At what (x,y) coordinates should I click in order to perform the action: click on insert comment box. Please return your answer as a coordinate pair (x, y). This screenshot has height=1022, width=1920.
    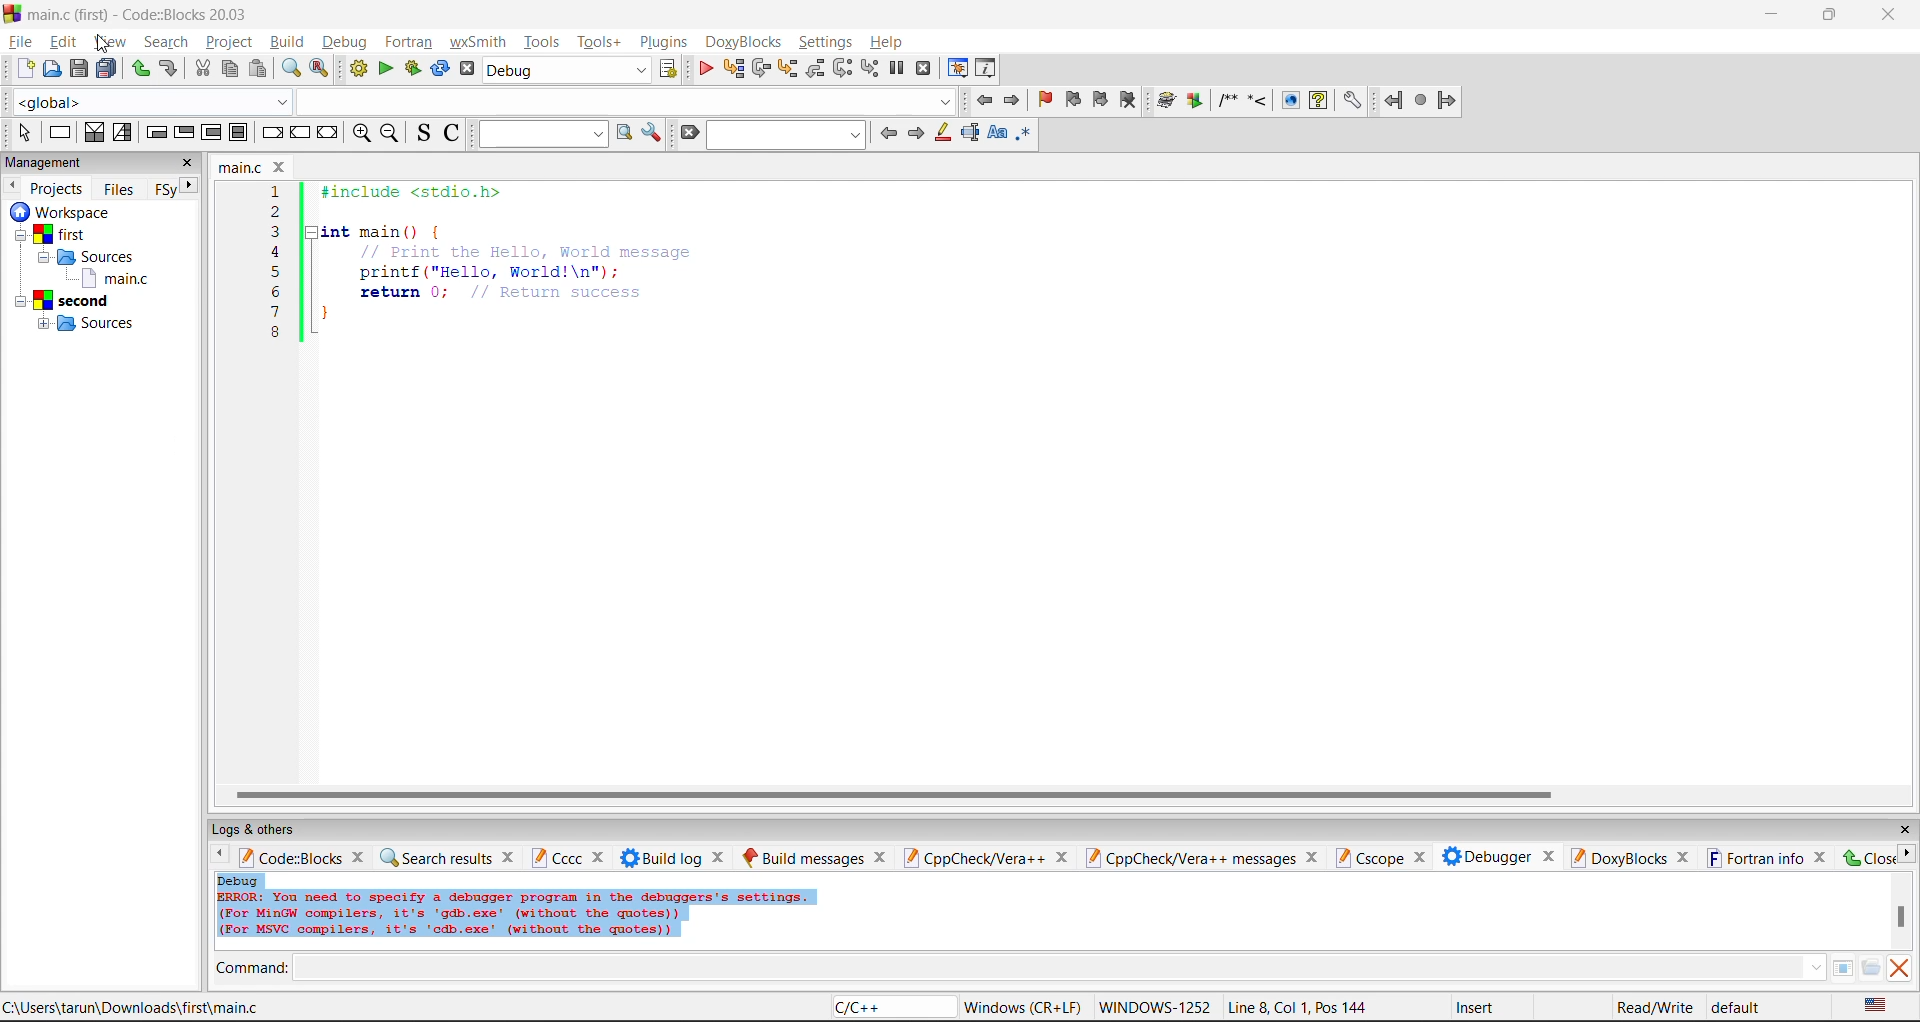
    Looking at the image, I should click on (1227, 101).